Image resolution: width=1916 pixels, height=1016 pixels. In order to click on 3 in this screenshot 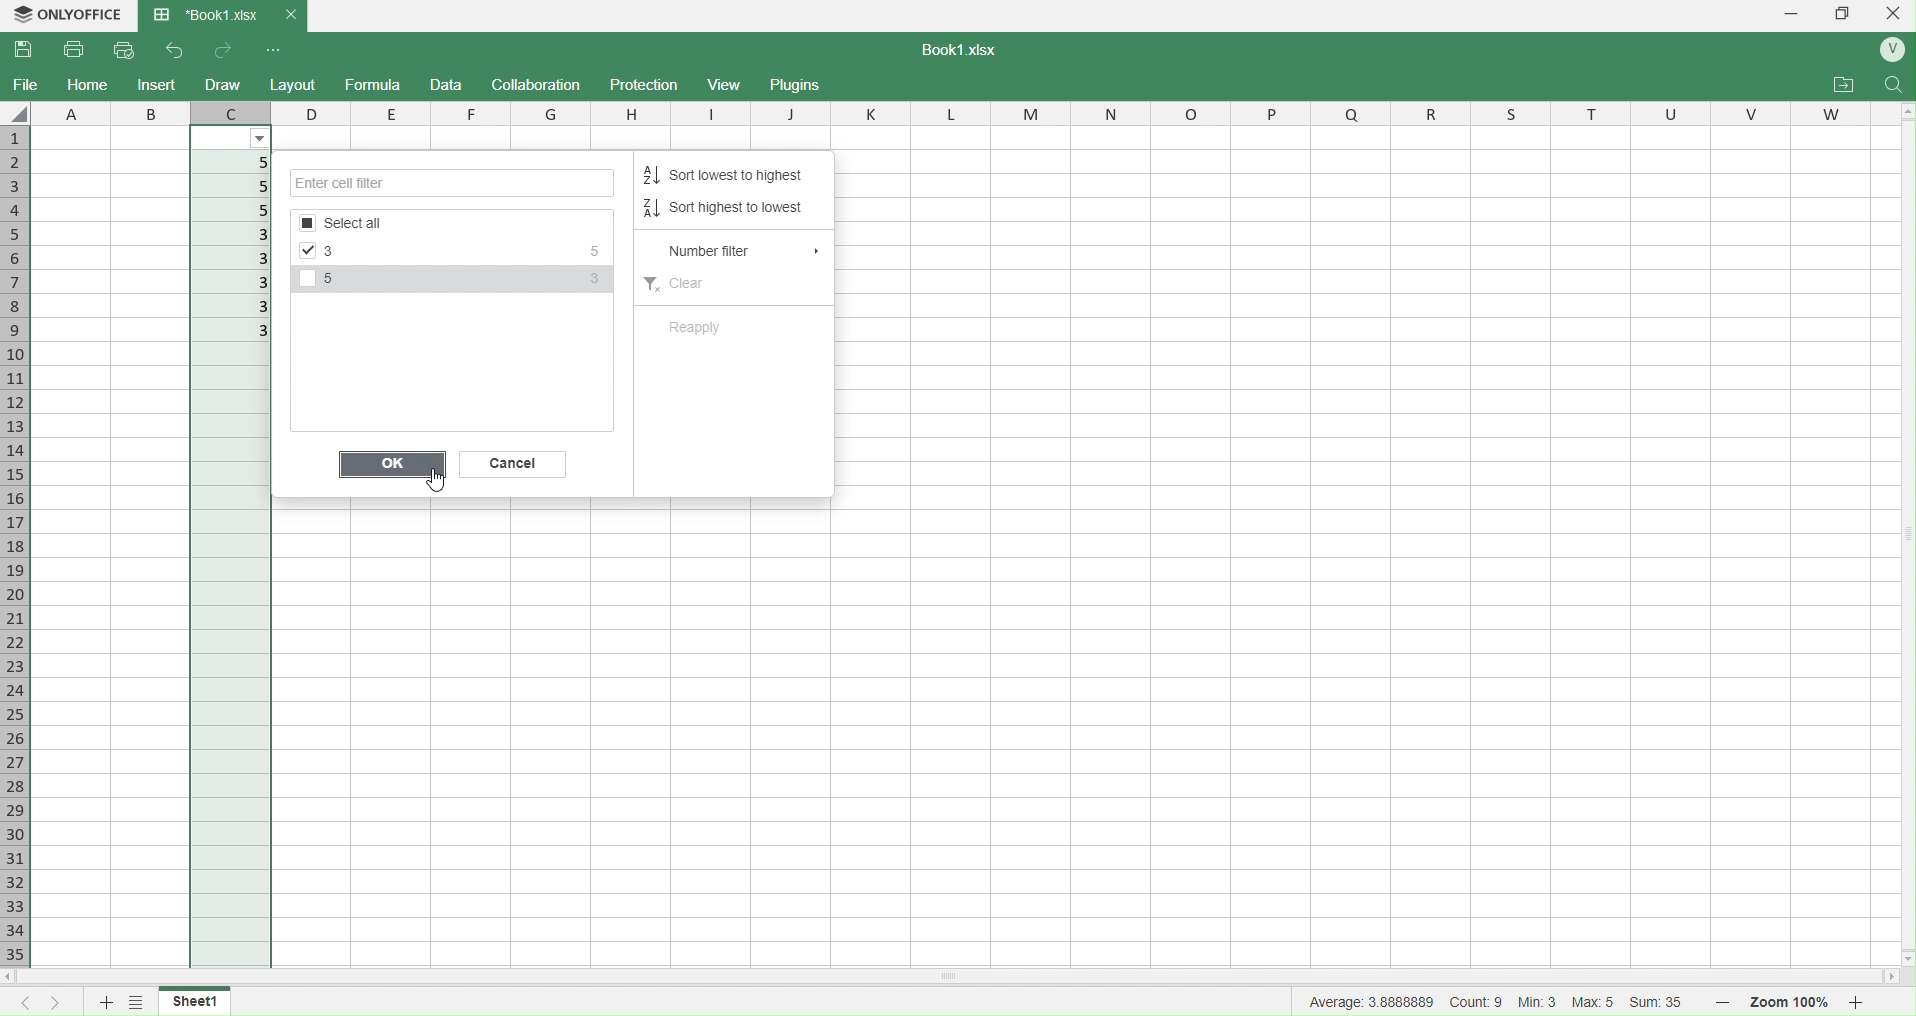, I will do `click(593, 282)`.